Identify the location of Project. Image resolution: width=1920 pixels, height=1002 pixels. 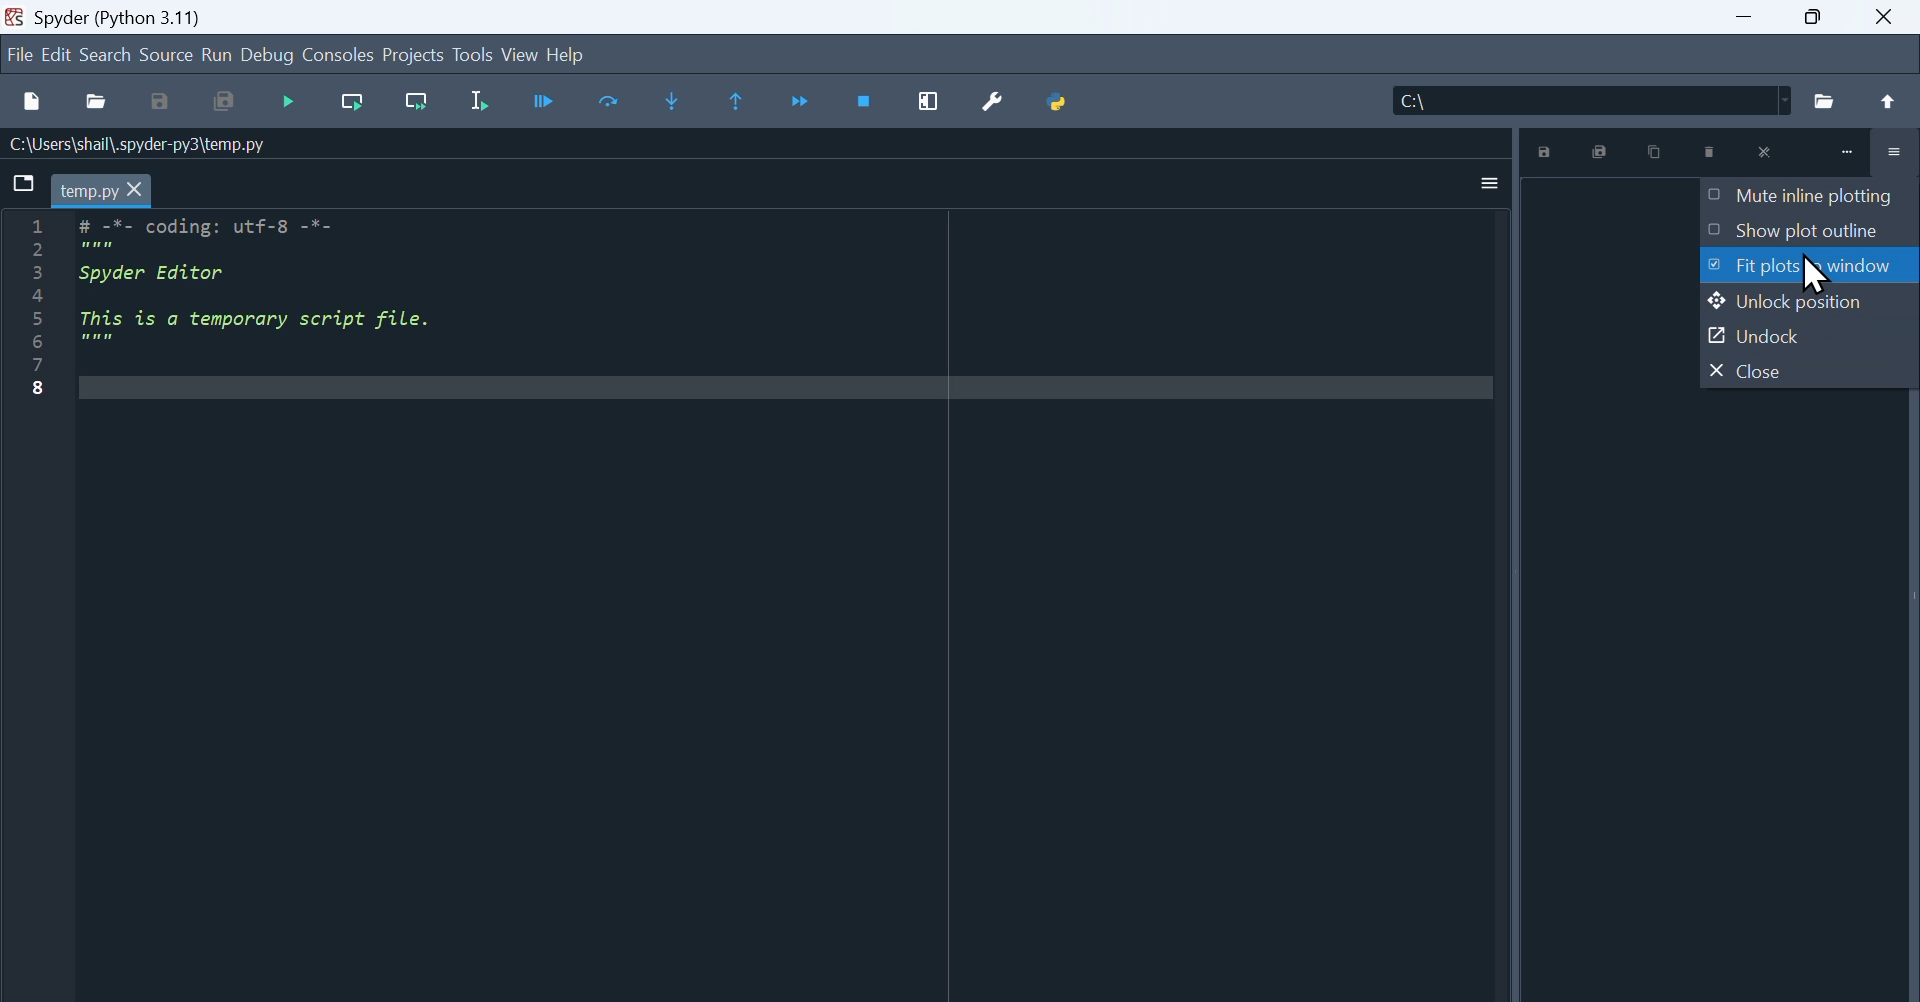
(414, 55).